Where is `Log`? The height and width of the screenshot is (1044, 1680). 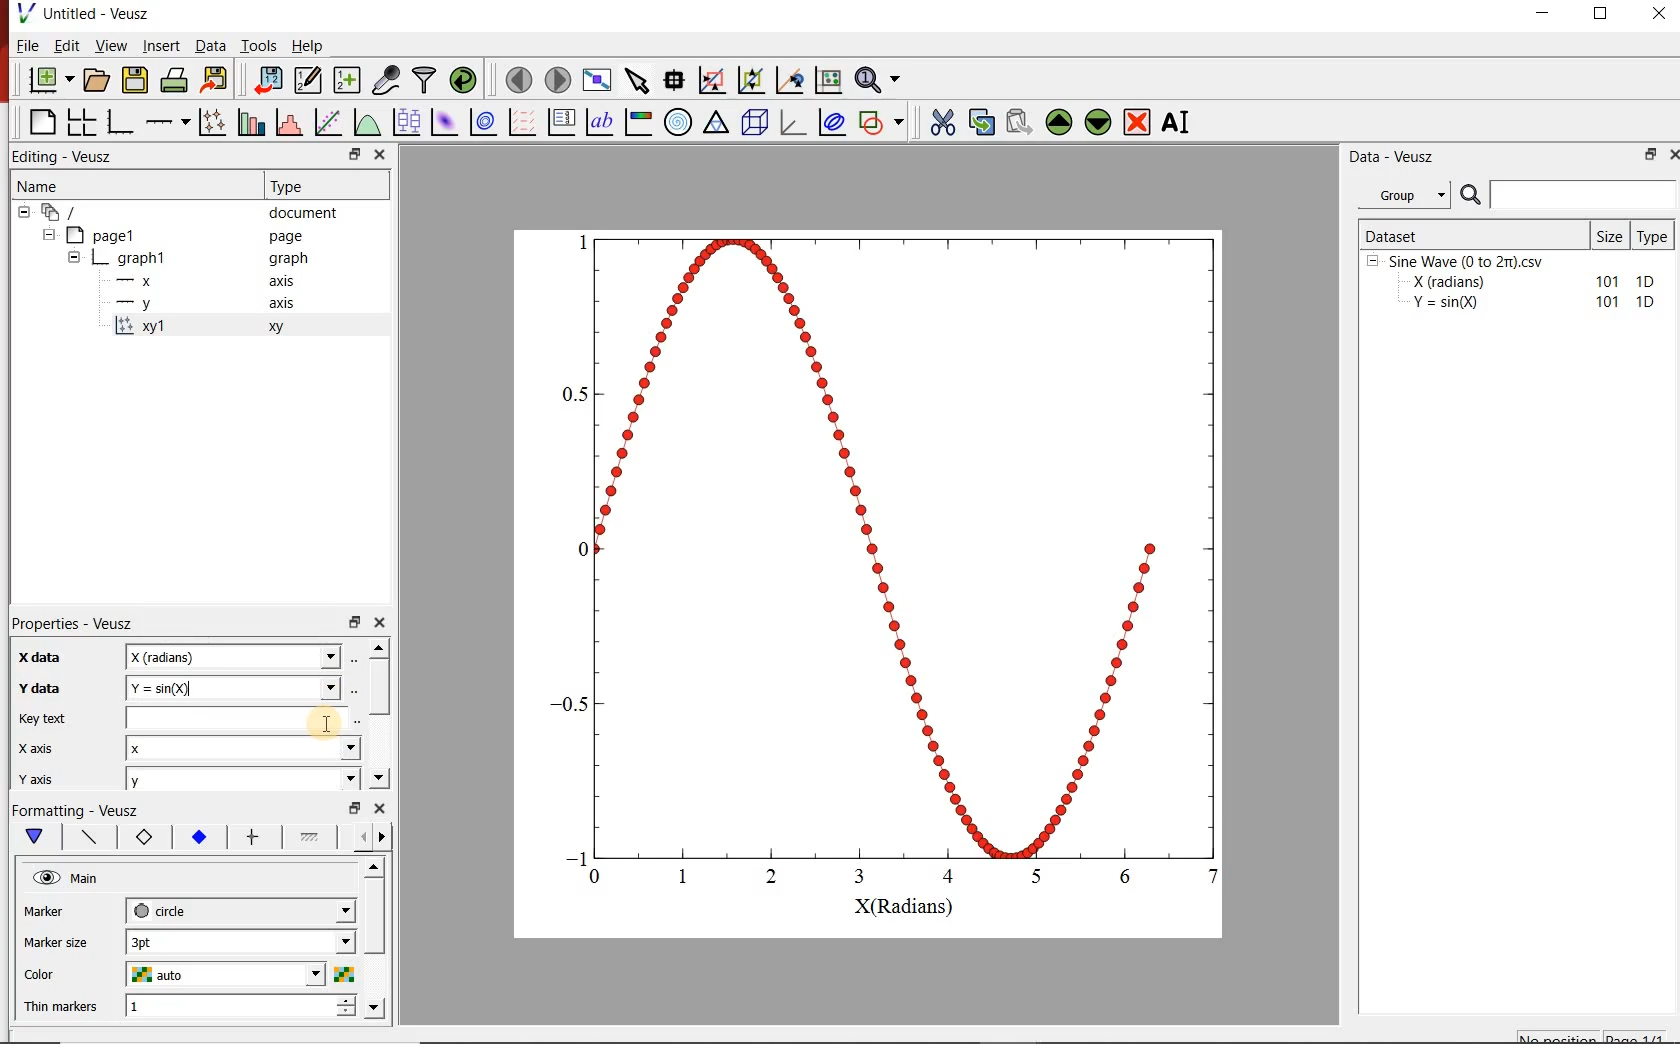 Log is located at coordinates (34, 746).